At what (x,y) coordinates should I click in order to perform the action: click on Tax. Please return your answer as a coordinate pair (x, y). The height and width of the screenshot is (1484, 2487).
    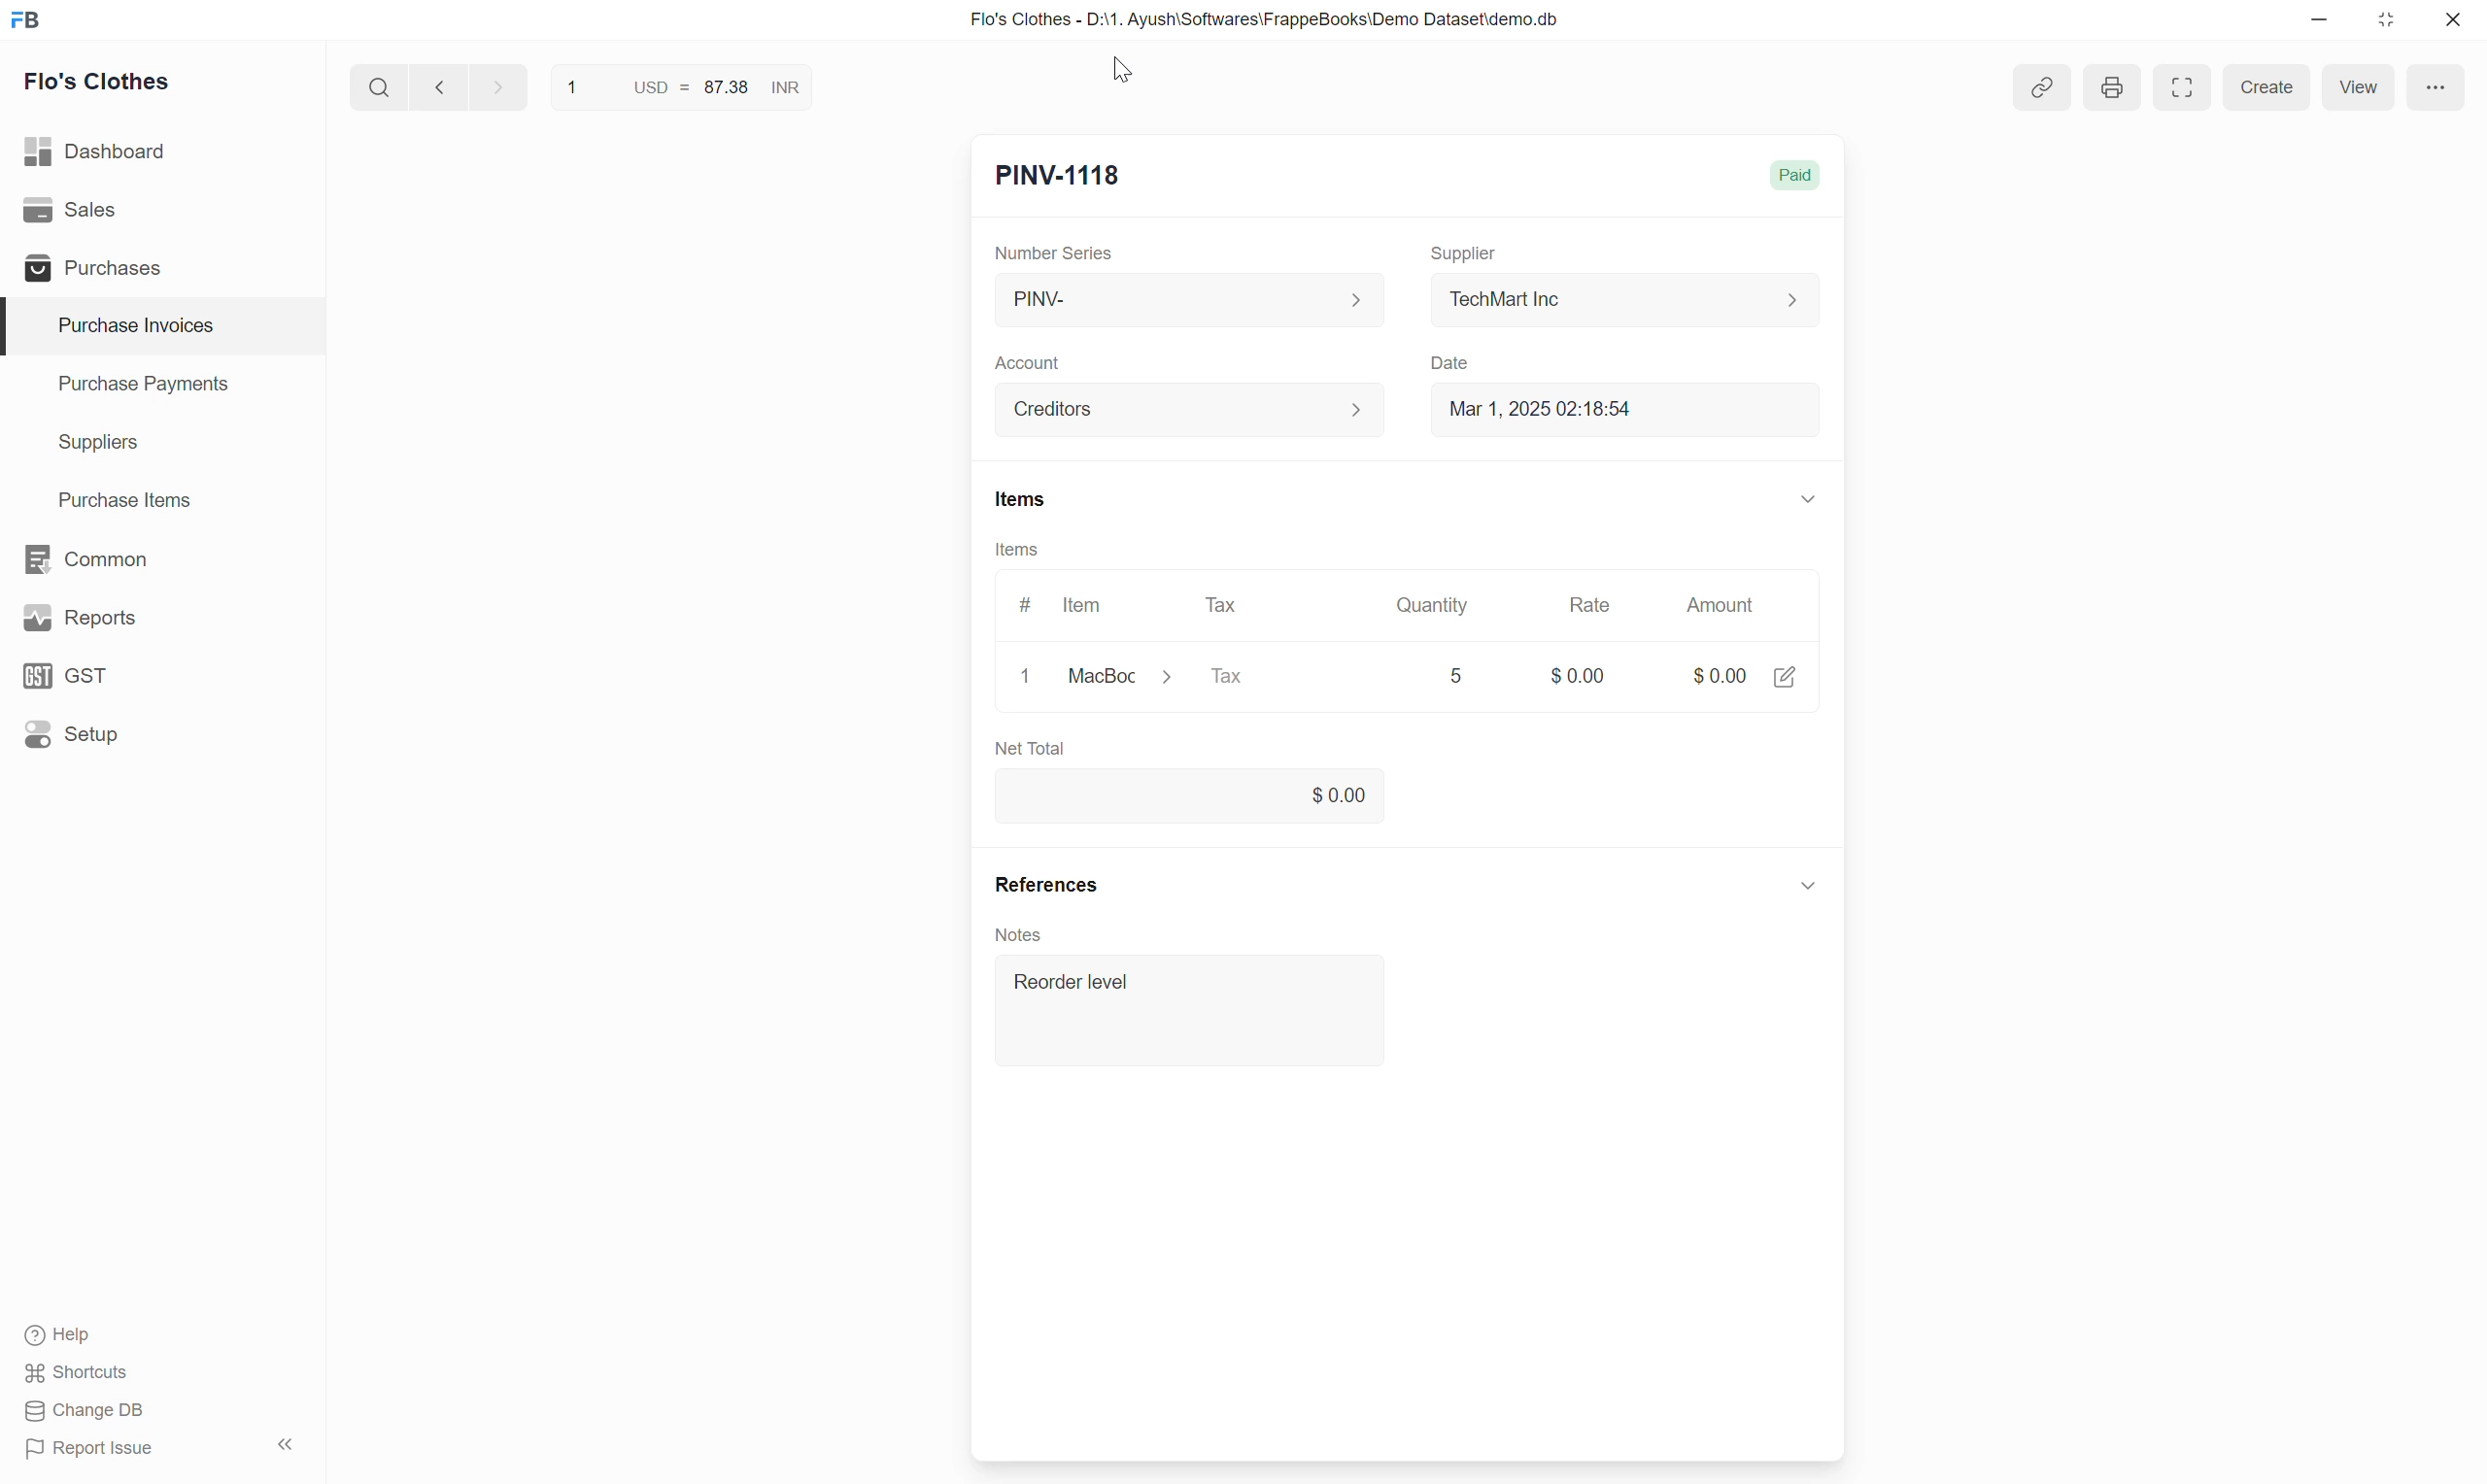
    Looking at the image, I should click on (1279, 678).